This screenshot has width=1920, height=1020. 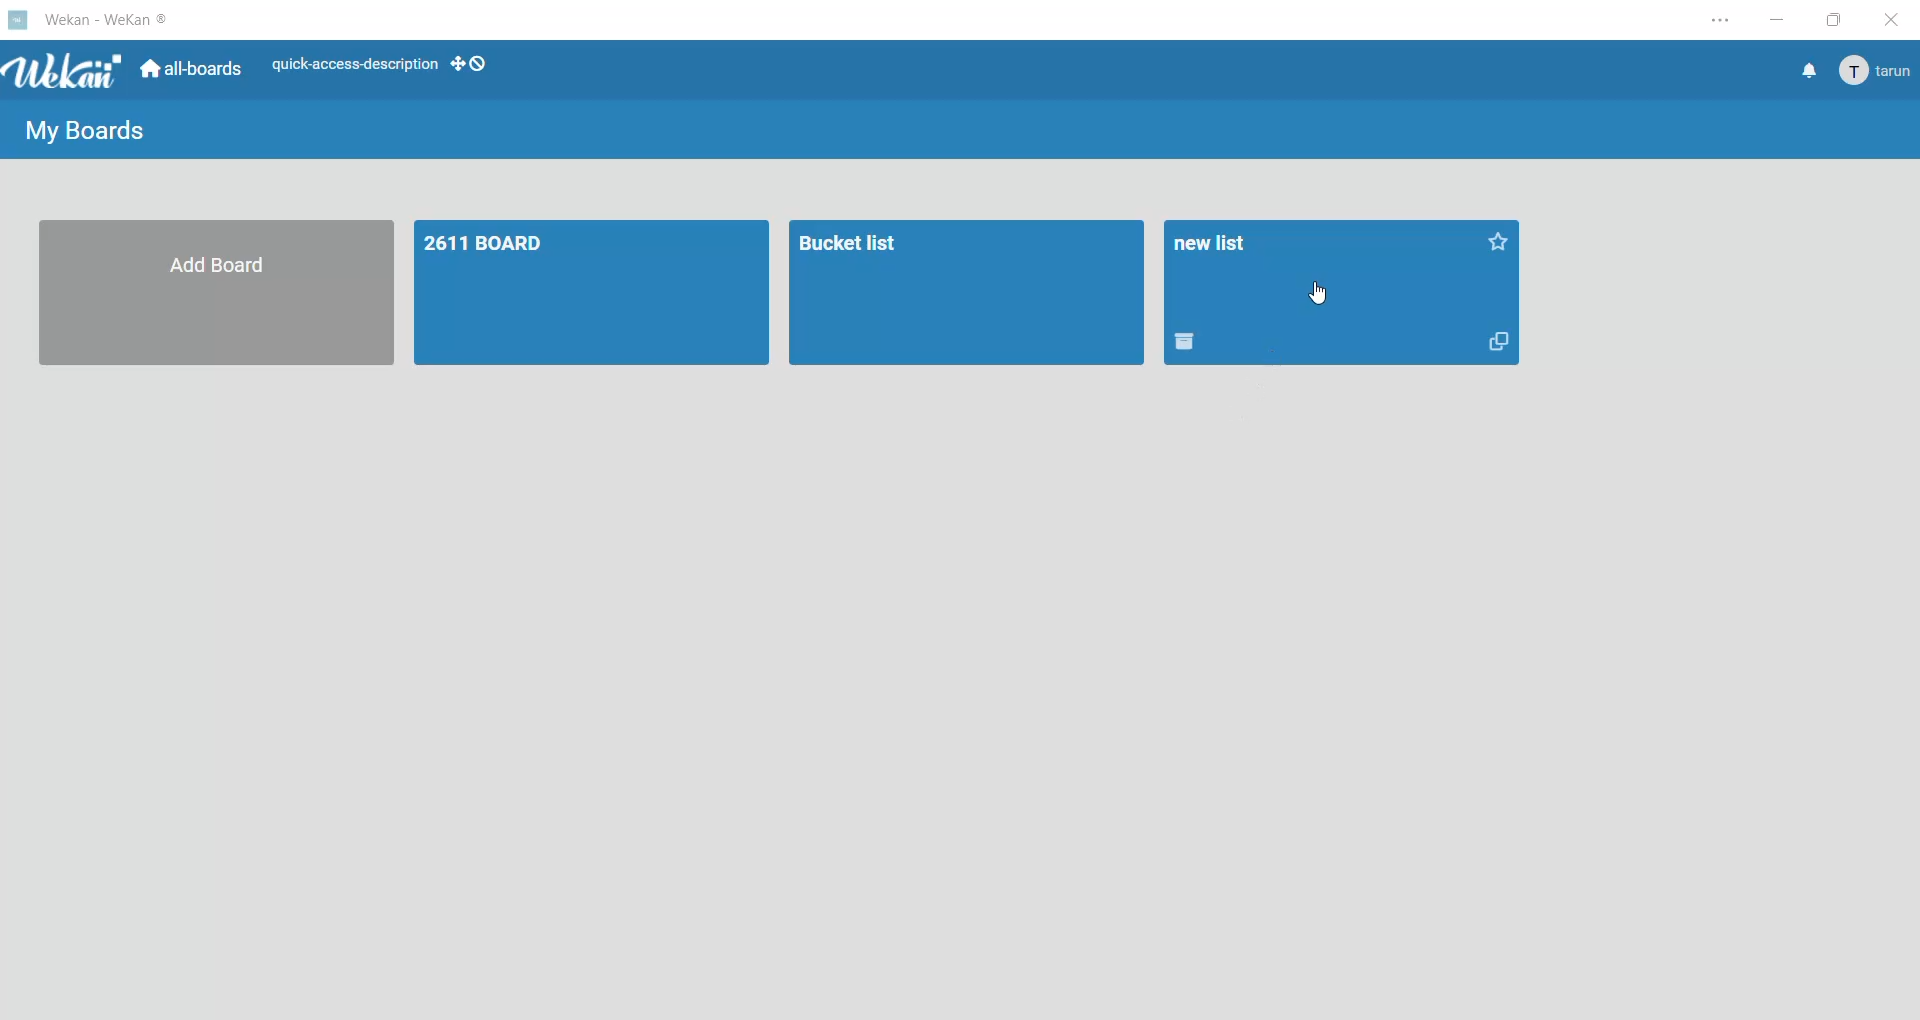 I want to click on my boards, so click(x=87, y=133).